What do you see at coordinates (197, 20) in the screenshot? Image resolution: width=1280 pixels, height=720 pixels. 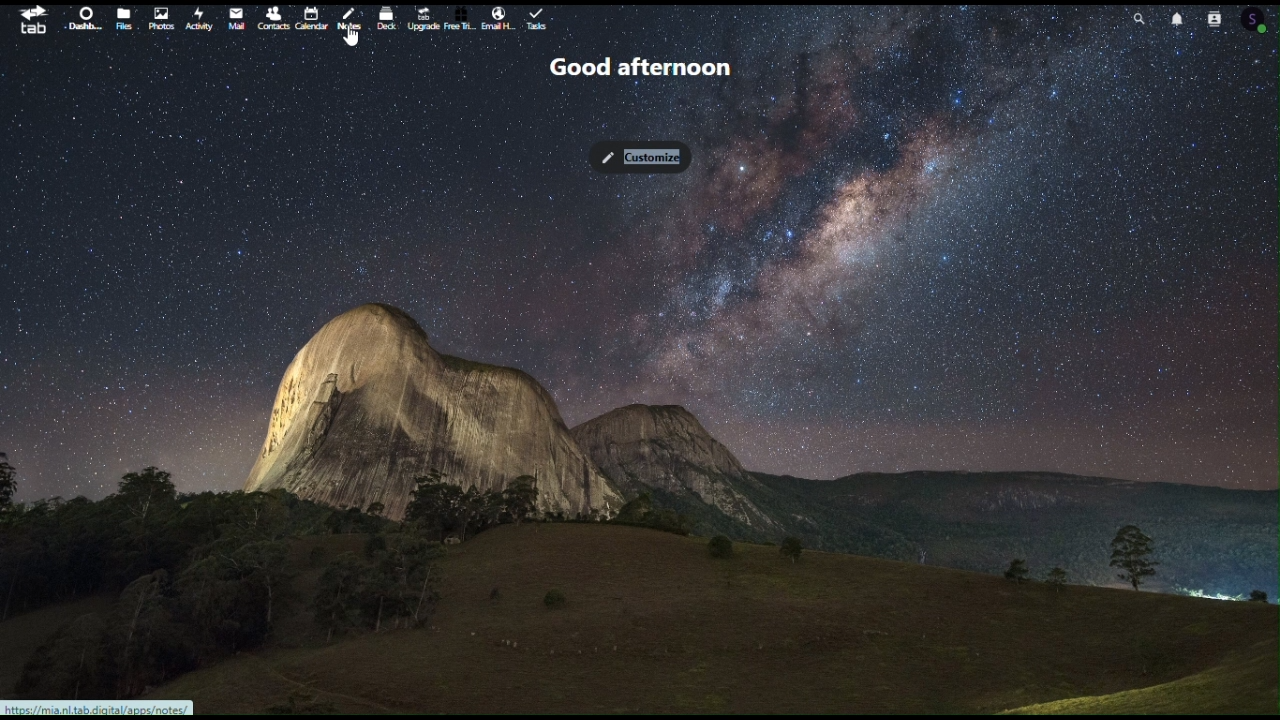 I see `Activities` at bounding box center [197, 20].